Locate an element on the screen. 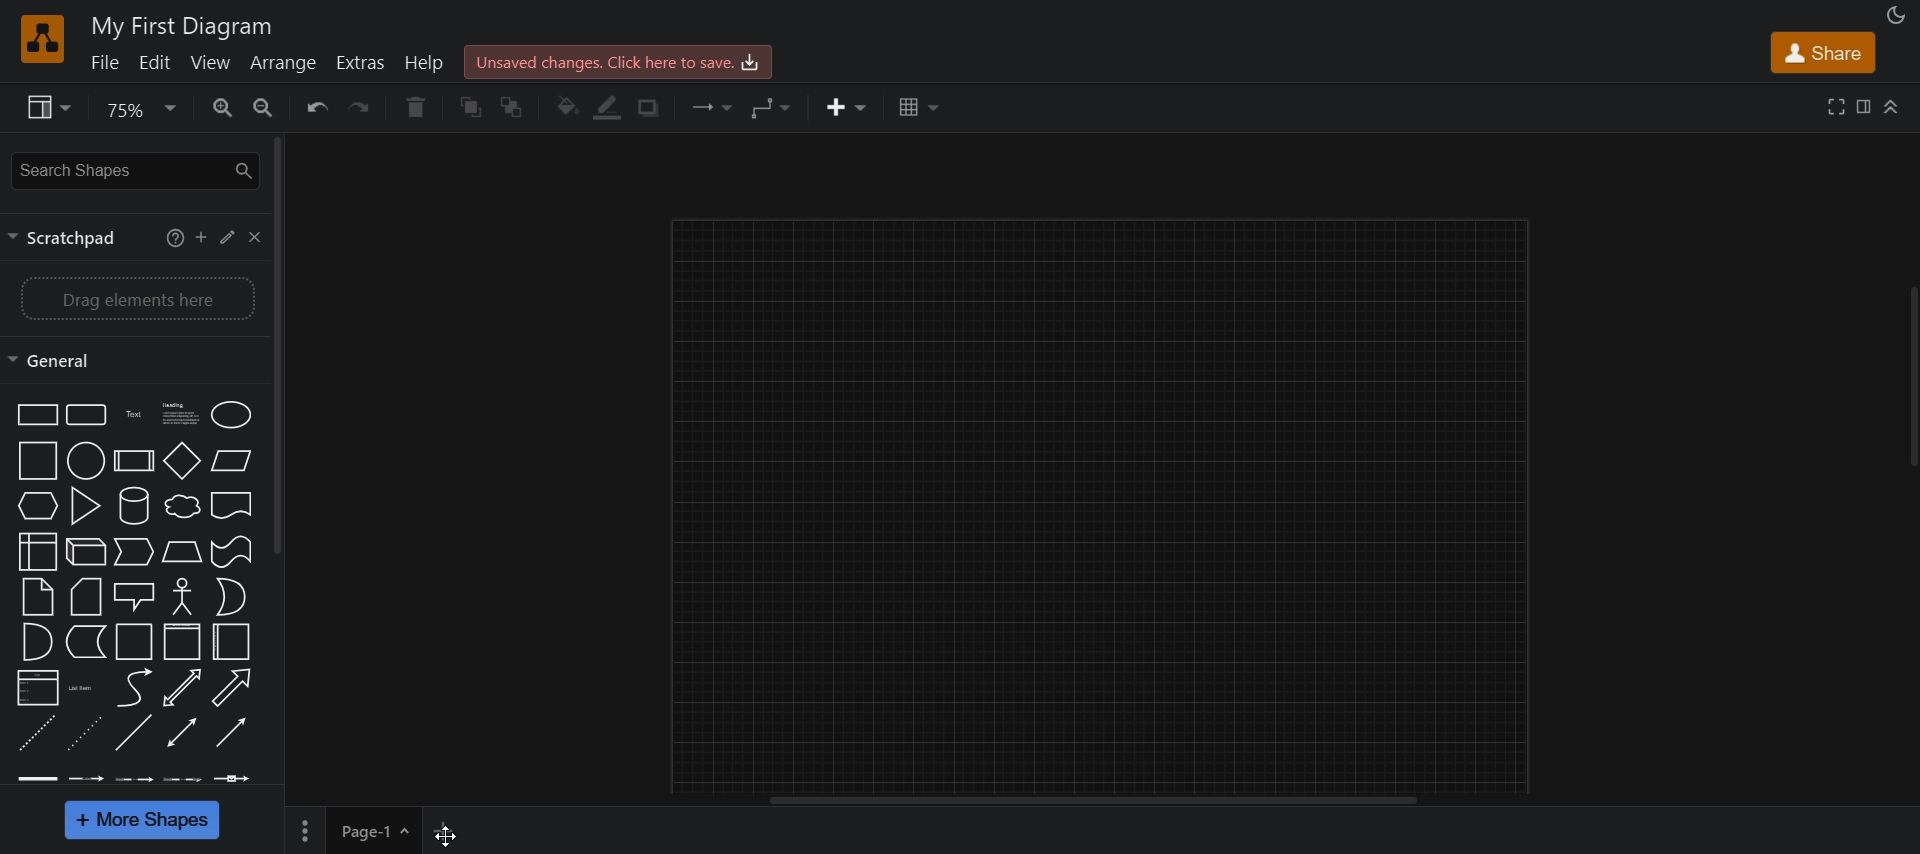 Image resolution: width=1920 pixels, height=854 pixels. zoom in is located at coordinates (221, 109).